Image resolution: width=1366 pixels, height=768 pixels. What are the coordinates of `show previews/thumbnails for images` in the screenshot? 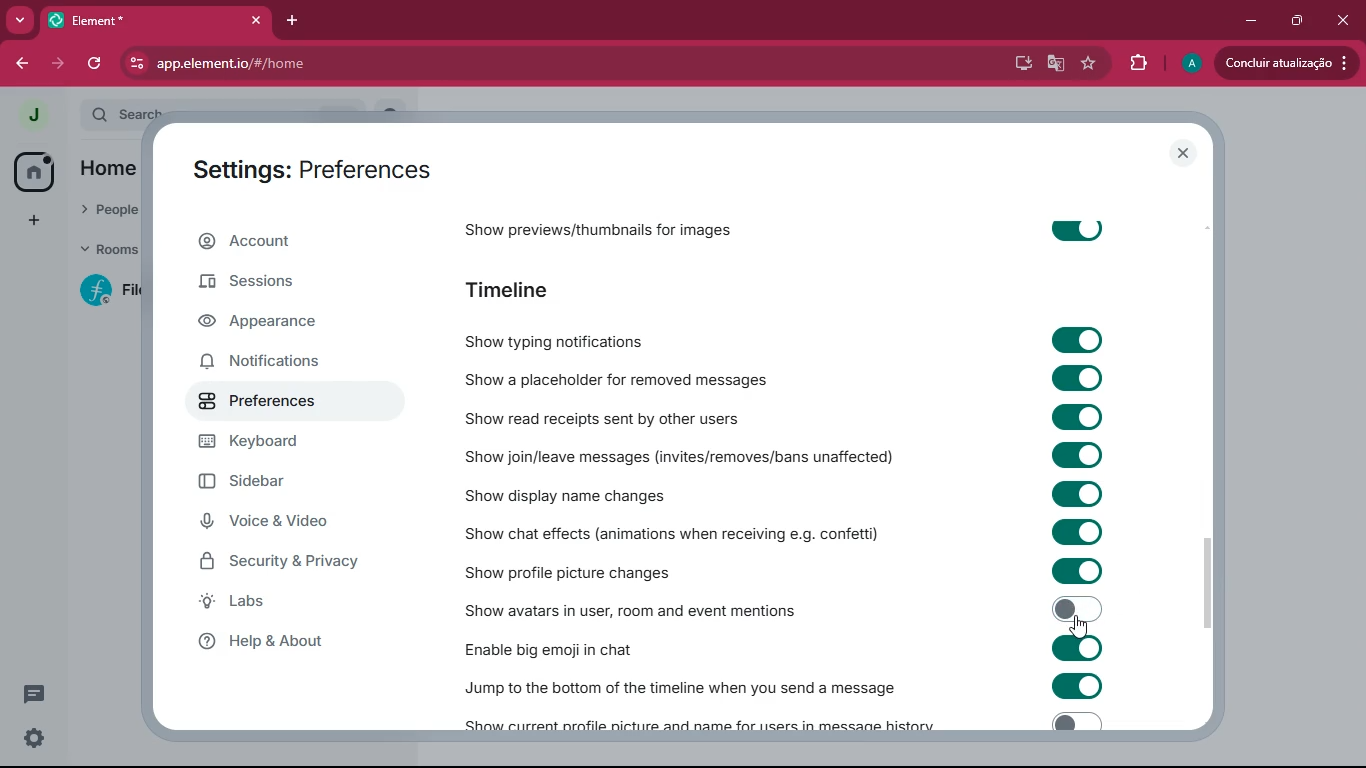 It's located at (604, 225).